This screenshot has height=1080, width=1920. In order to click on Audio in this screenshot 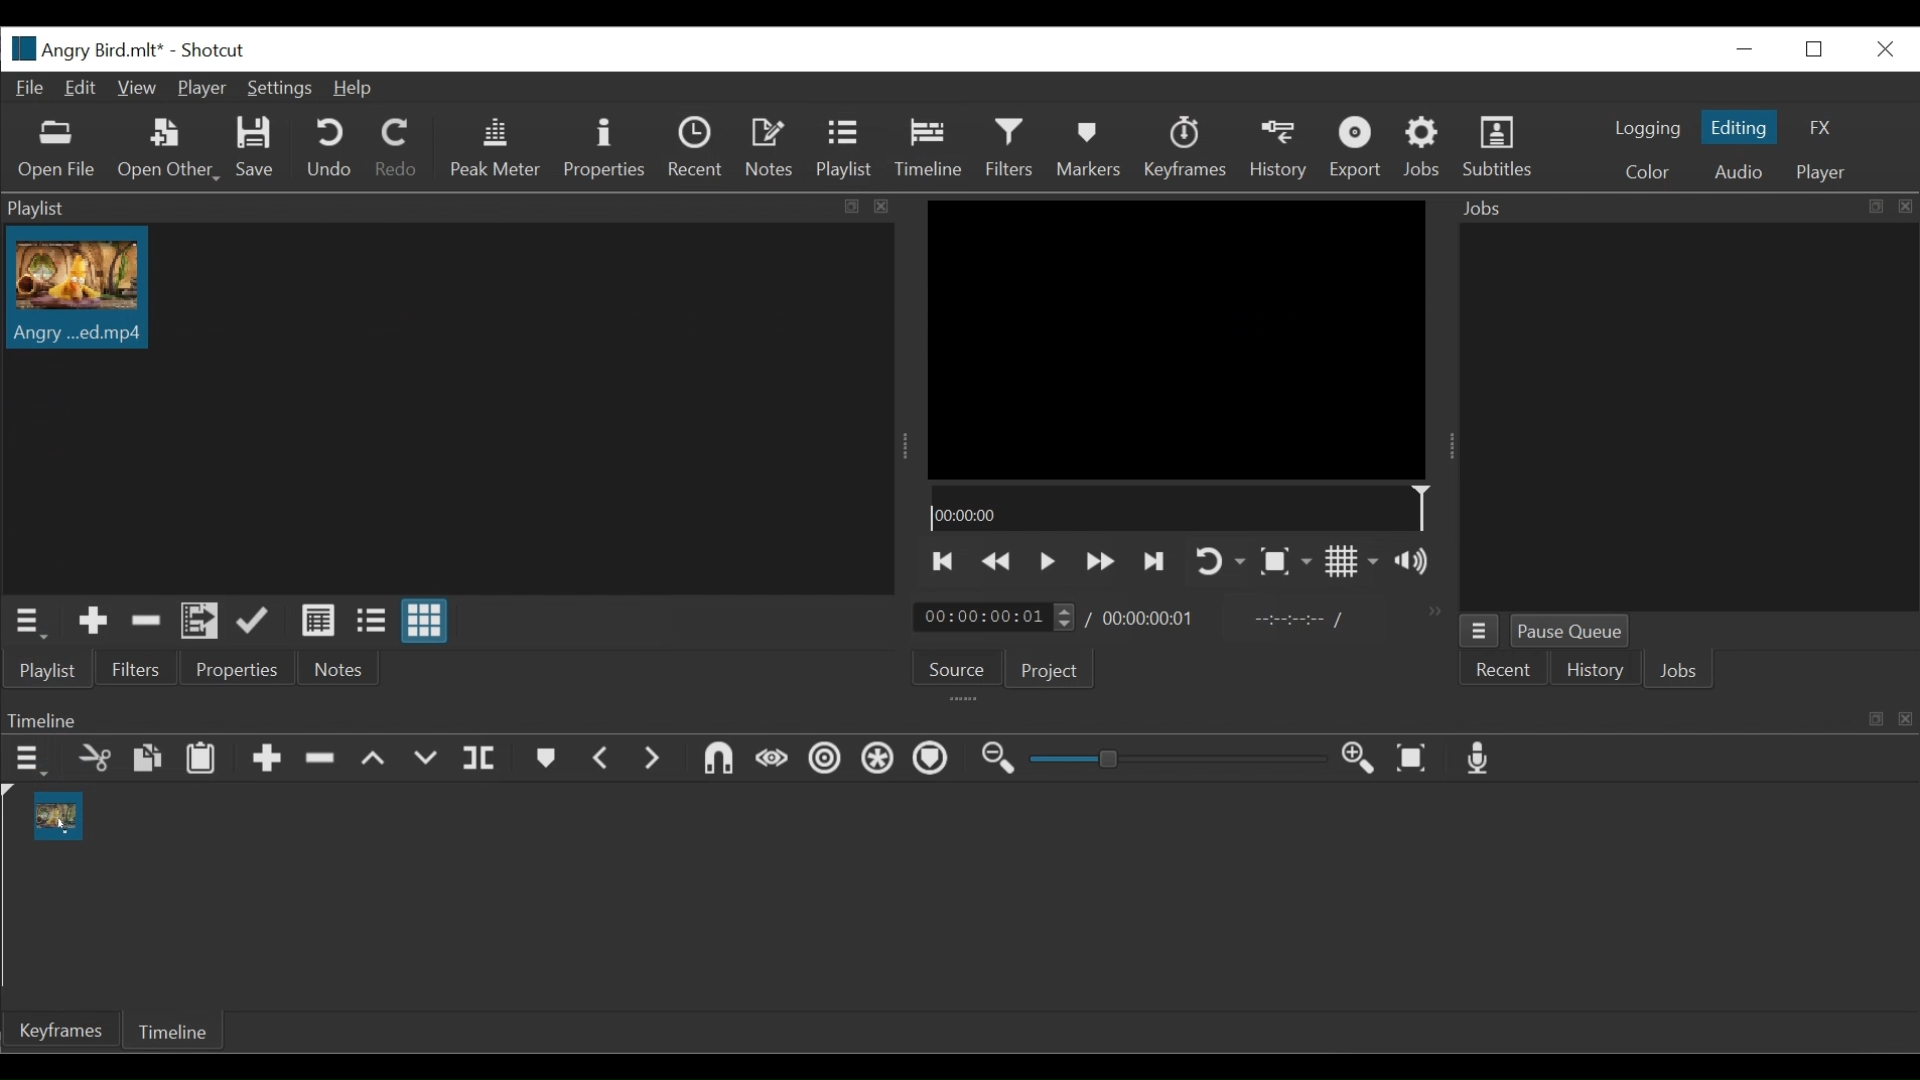, I will do `click(1743, 171)`.